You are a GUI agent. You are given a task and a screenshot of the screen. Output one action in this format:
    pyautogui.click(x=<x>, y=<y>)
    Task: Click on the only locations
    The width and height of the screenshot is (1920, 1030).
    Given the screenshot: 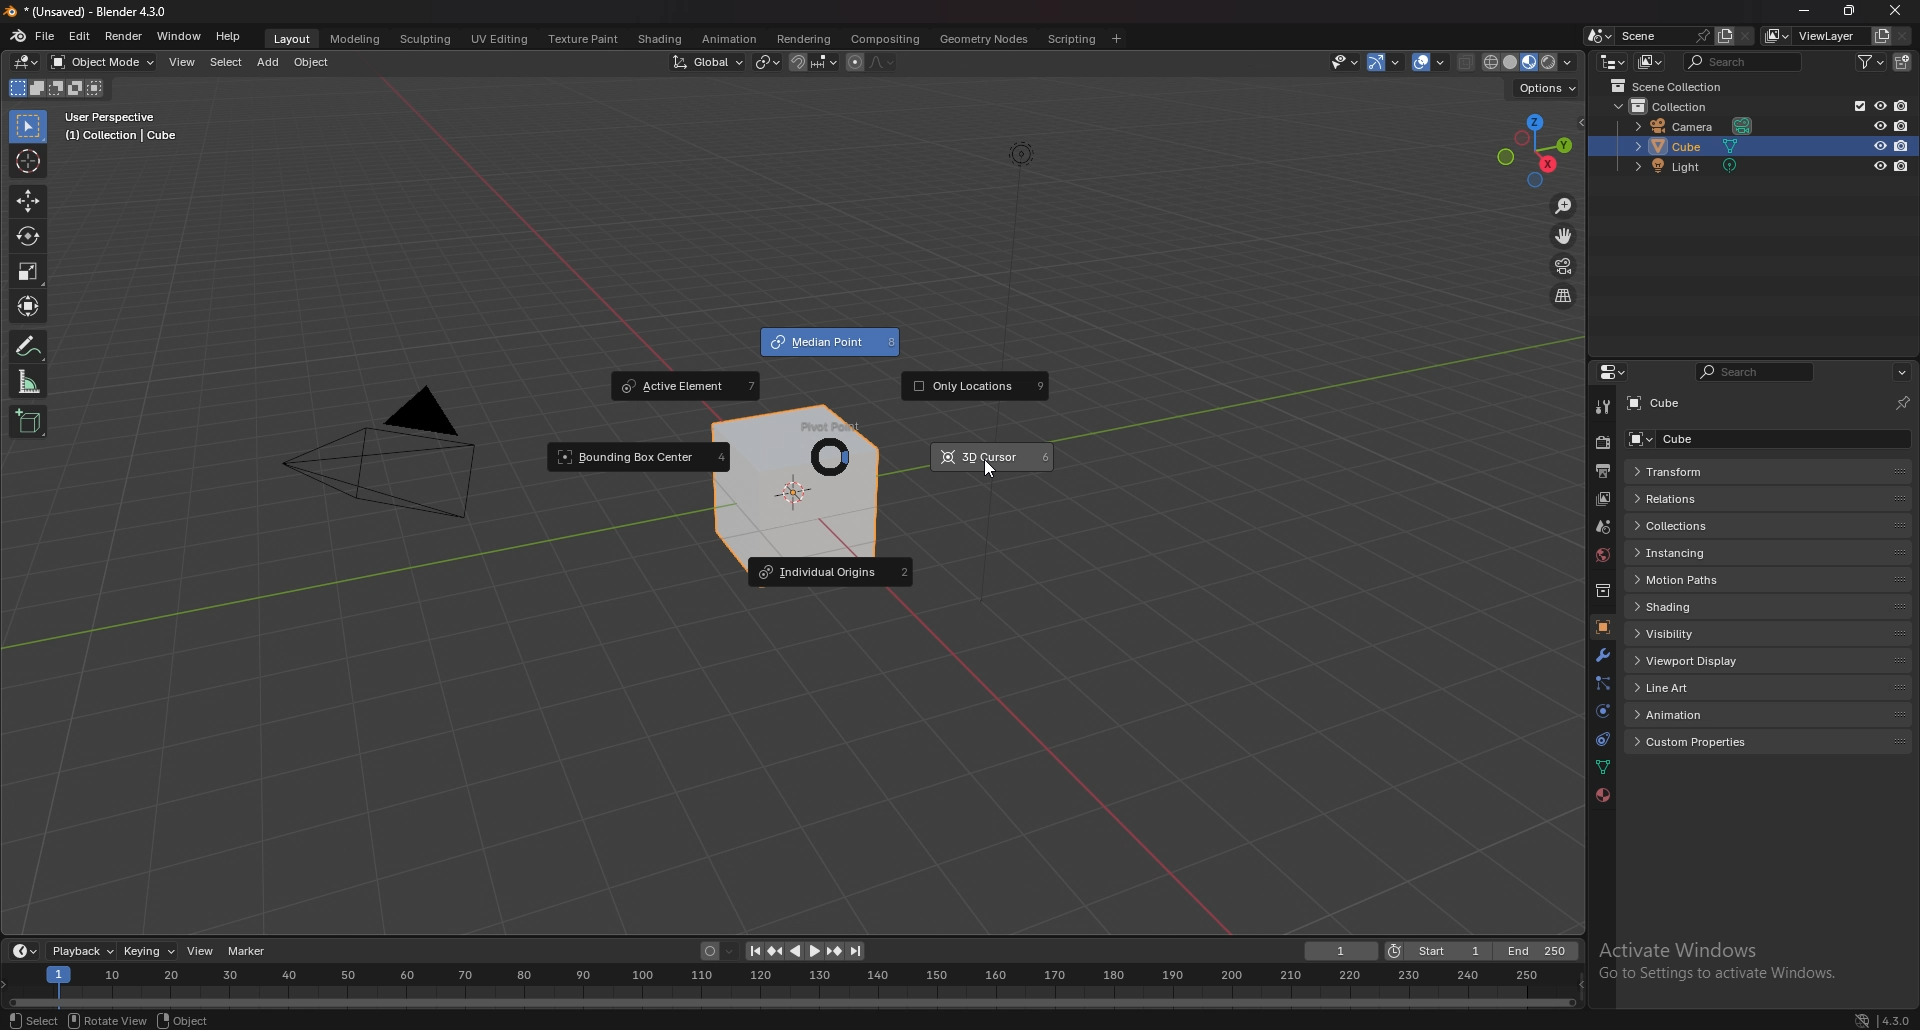 What is the action you would take?
    pyautogui.click(x=976, y=387)
    